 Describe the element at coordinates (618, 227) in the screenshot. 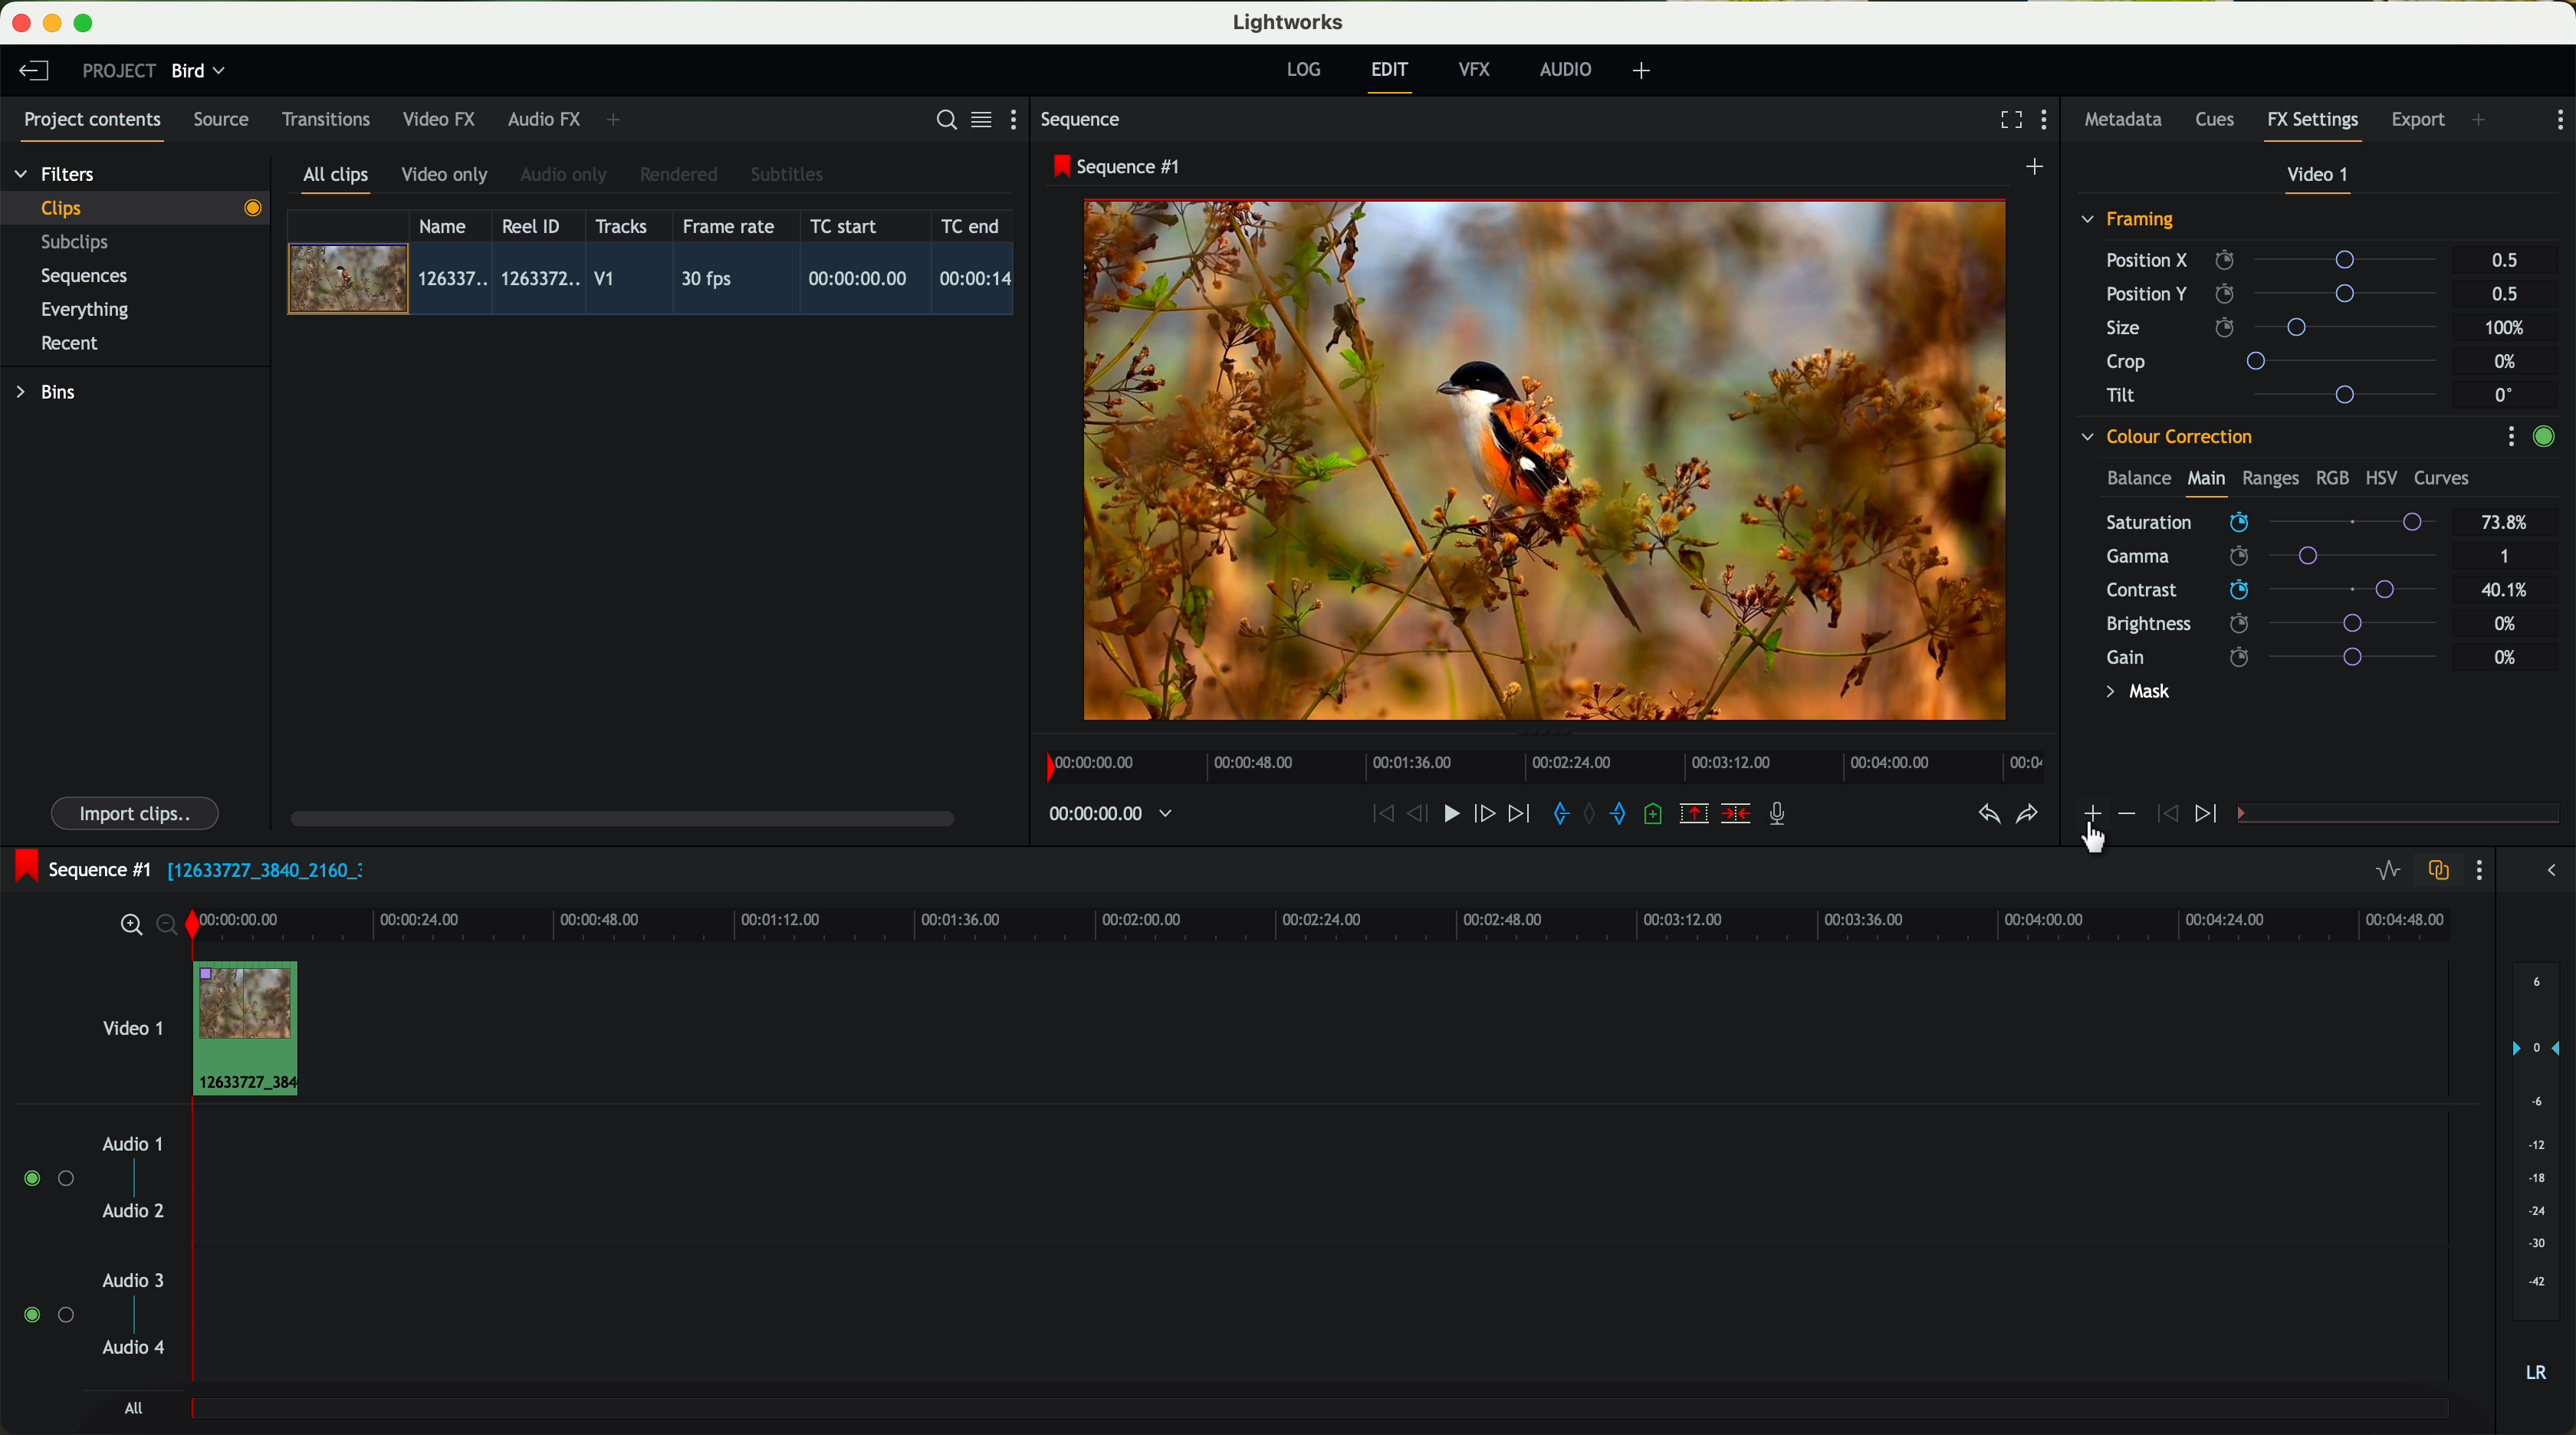

I see `tracks` at that location.